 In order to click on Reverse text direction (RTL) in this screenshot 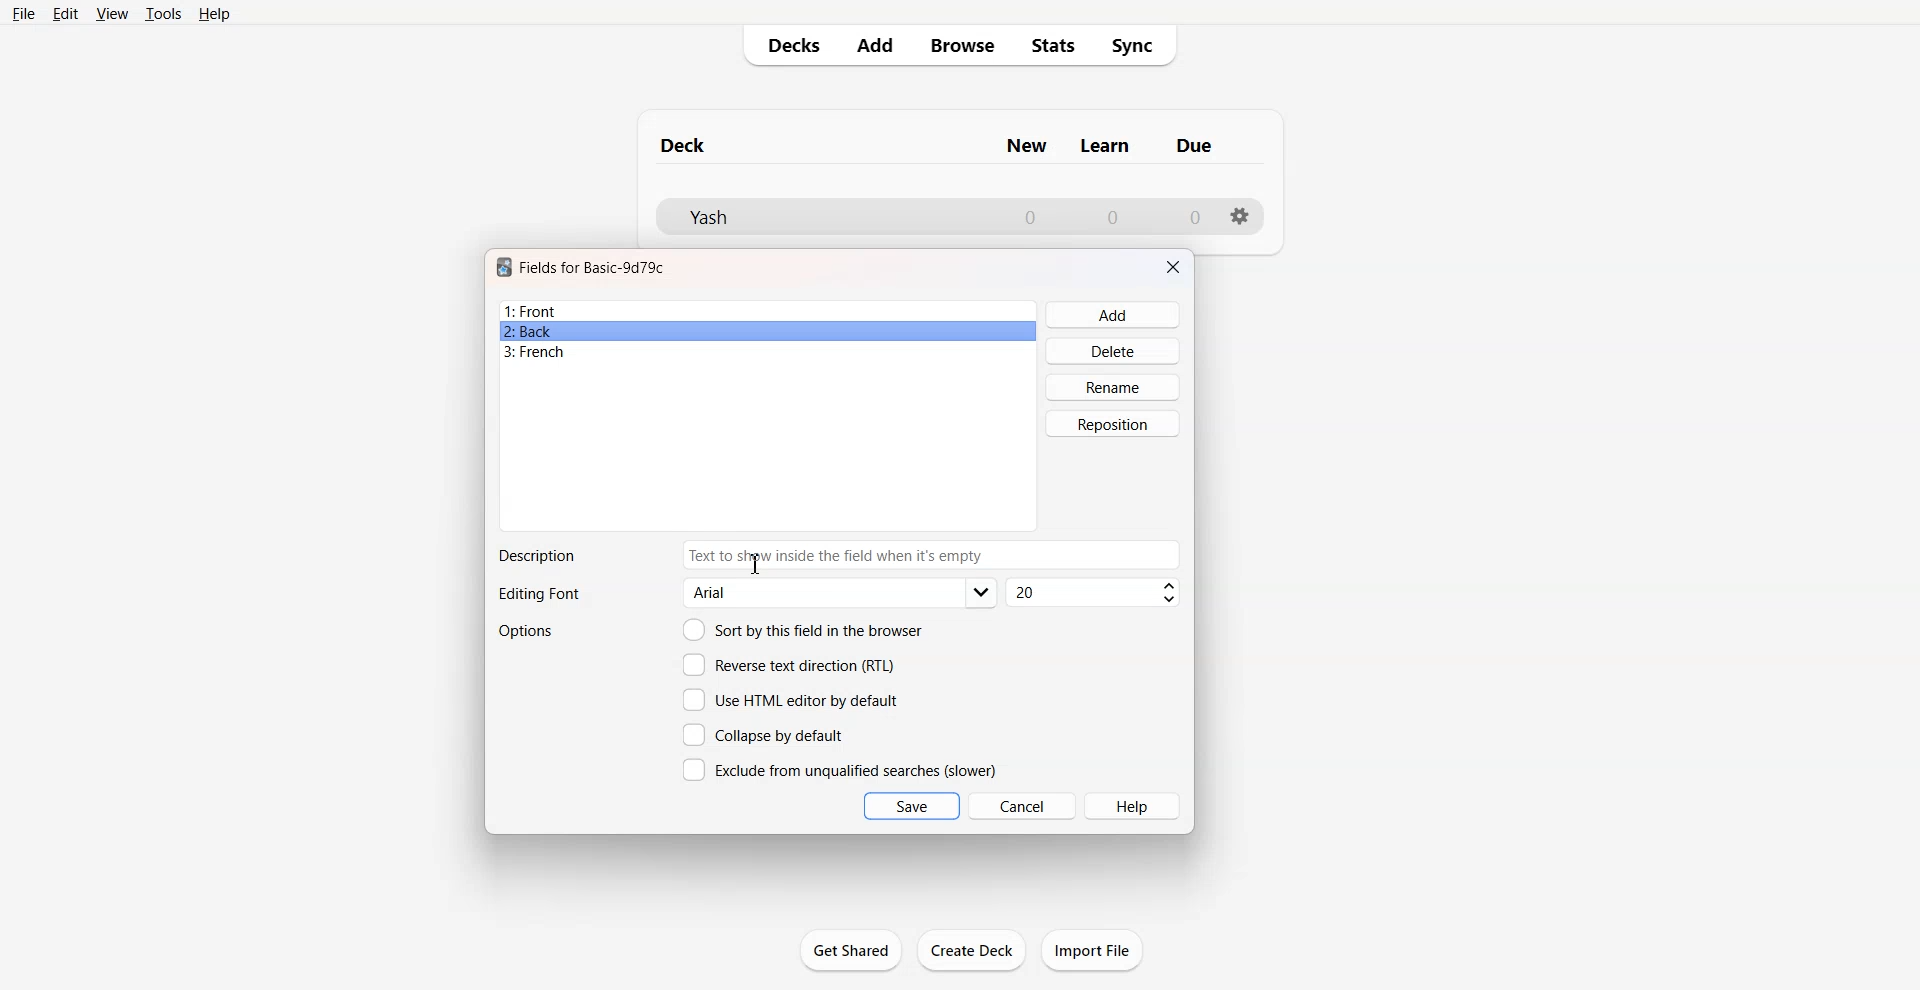, I will do `click(789, 665)`.